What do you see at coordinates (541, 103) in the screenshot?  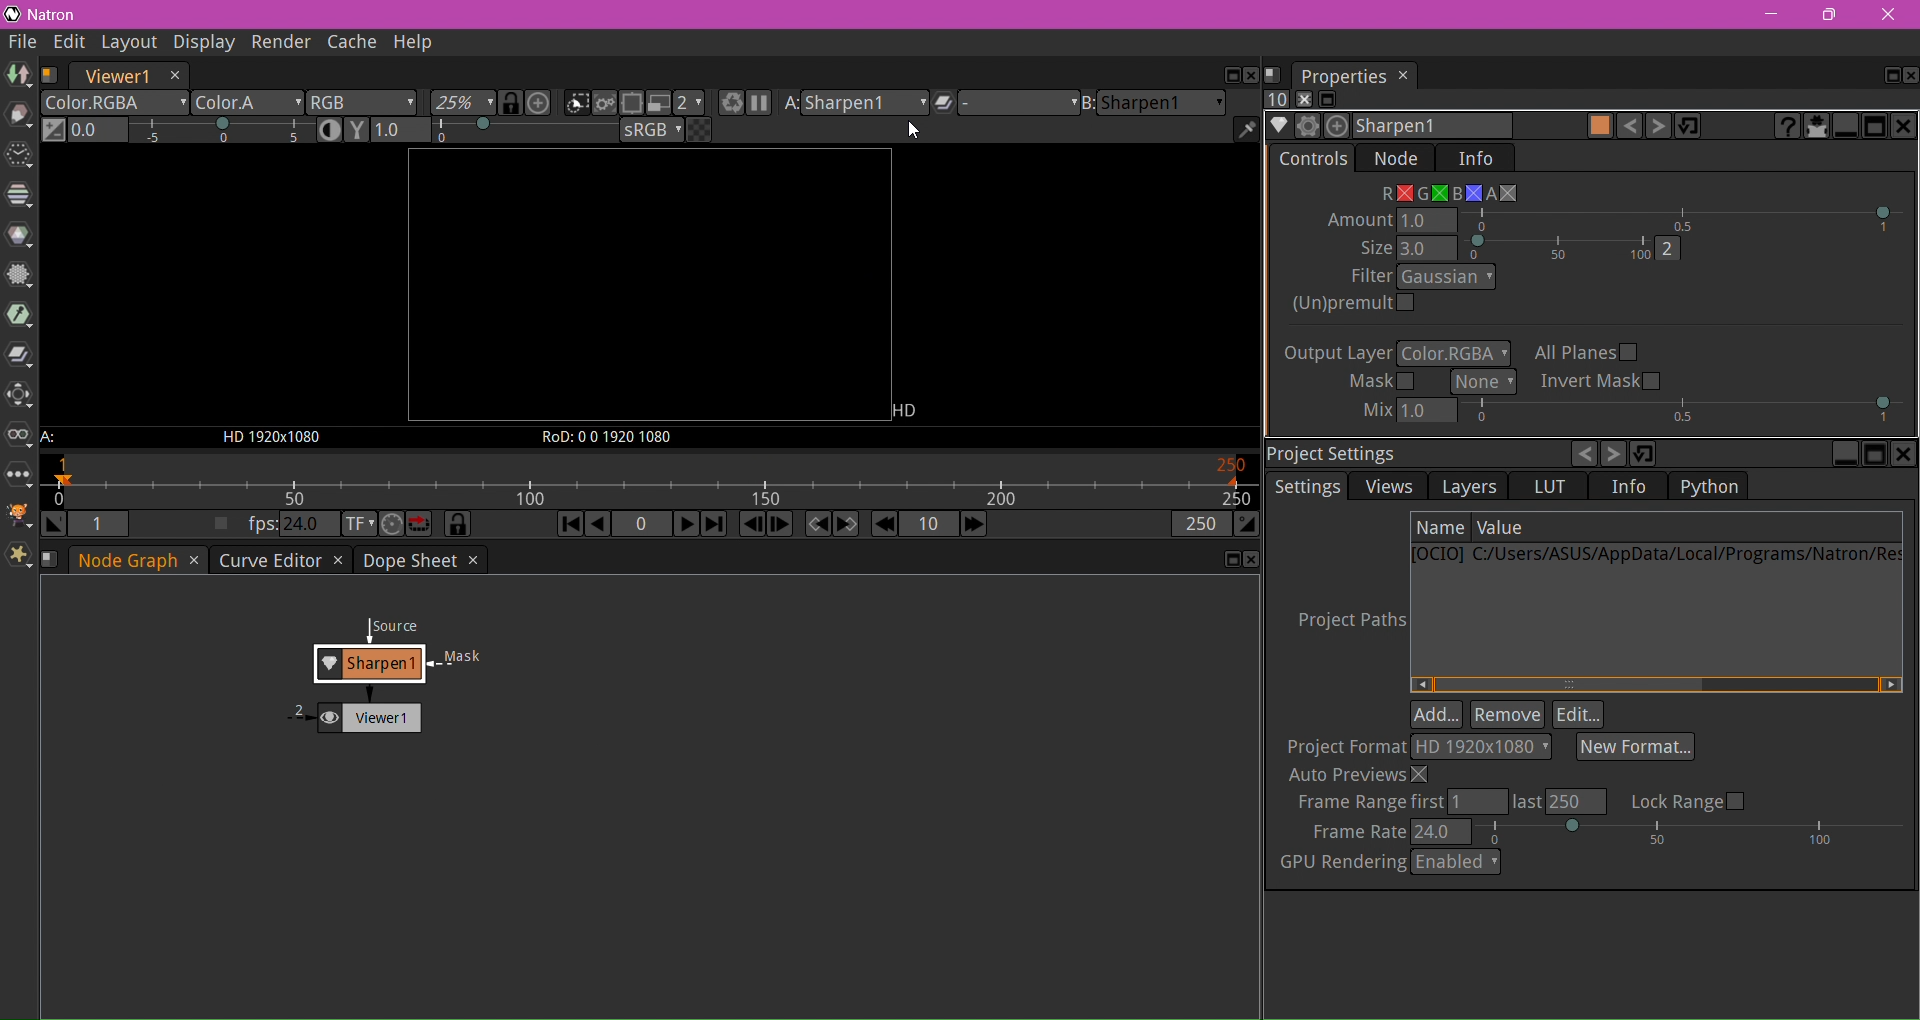 I see `Selects the image so it doesn't exceed the size of the viewer and centers it` at bounding box center [541, 103].